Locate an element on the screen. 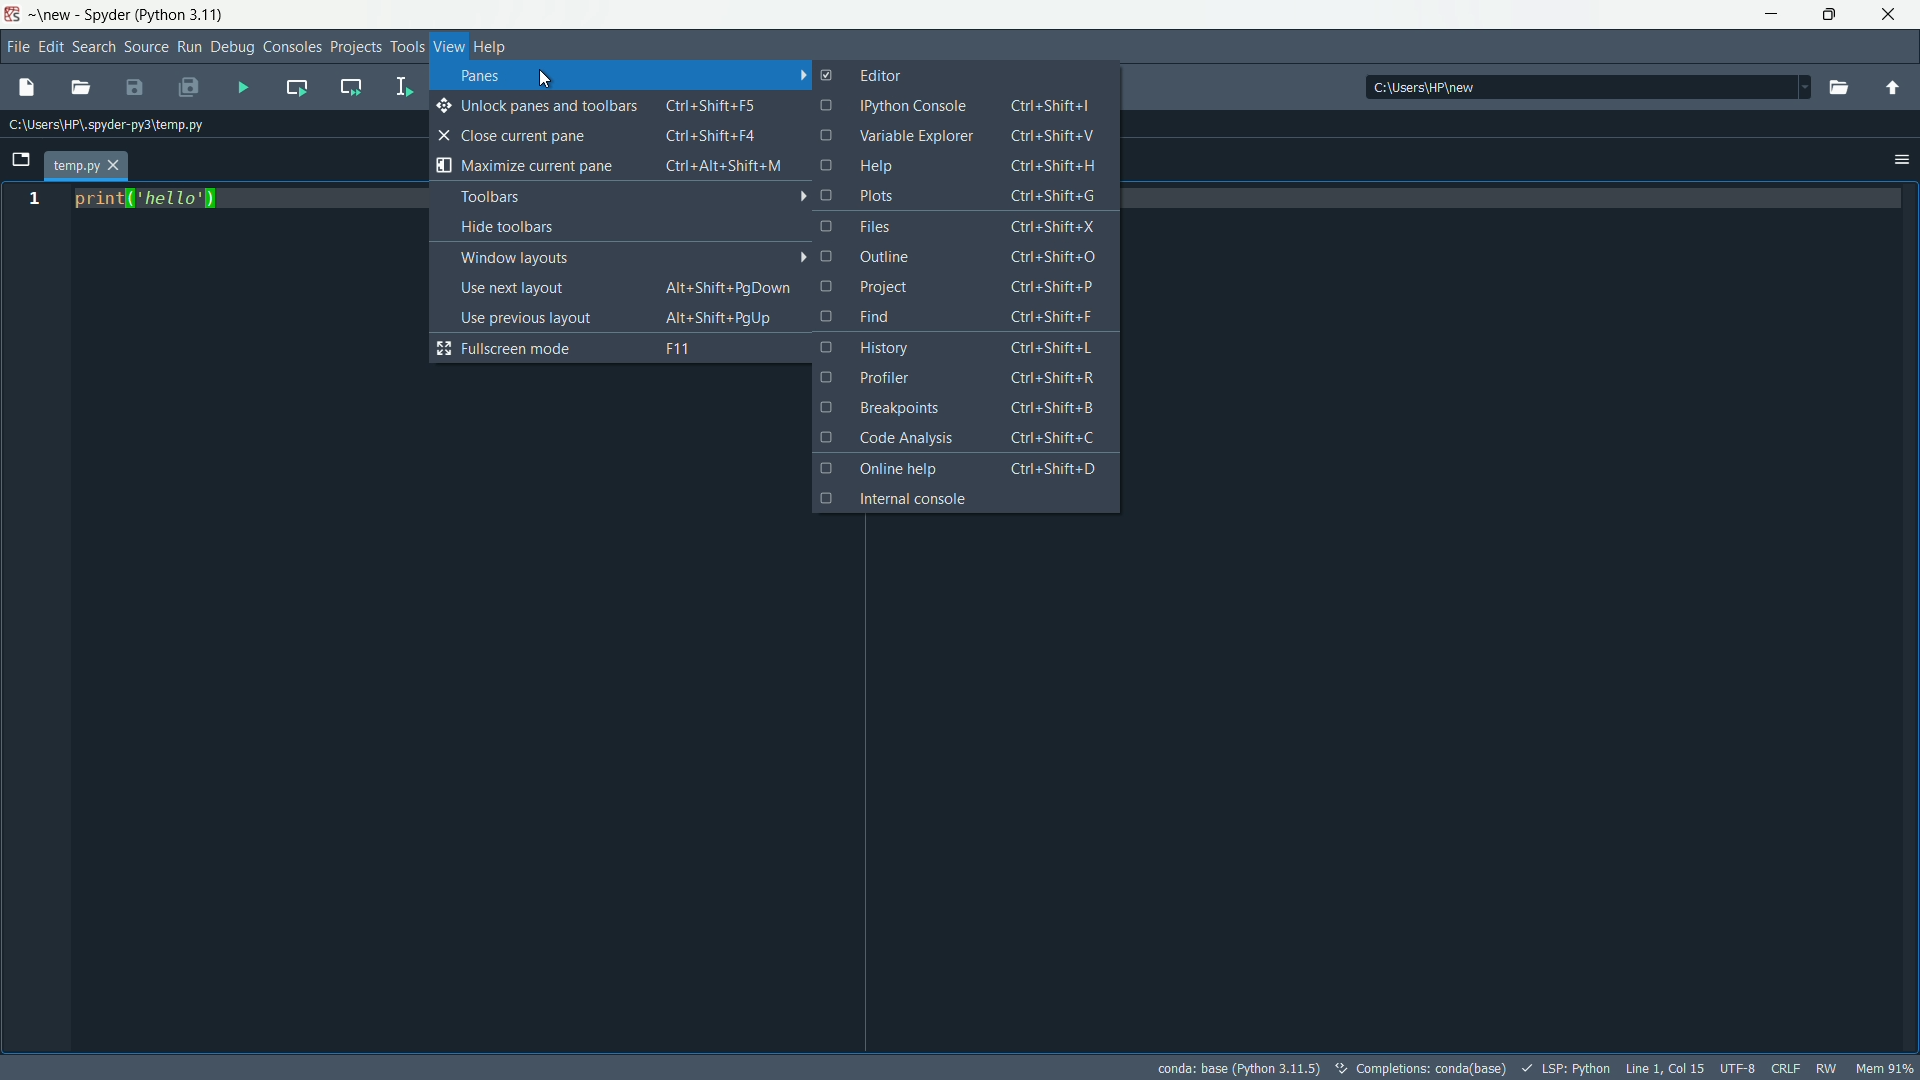 This screenshot has width=1920, height=1080. debug menu is located at coordinates (233, 48).